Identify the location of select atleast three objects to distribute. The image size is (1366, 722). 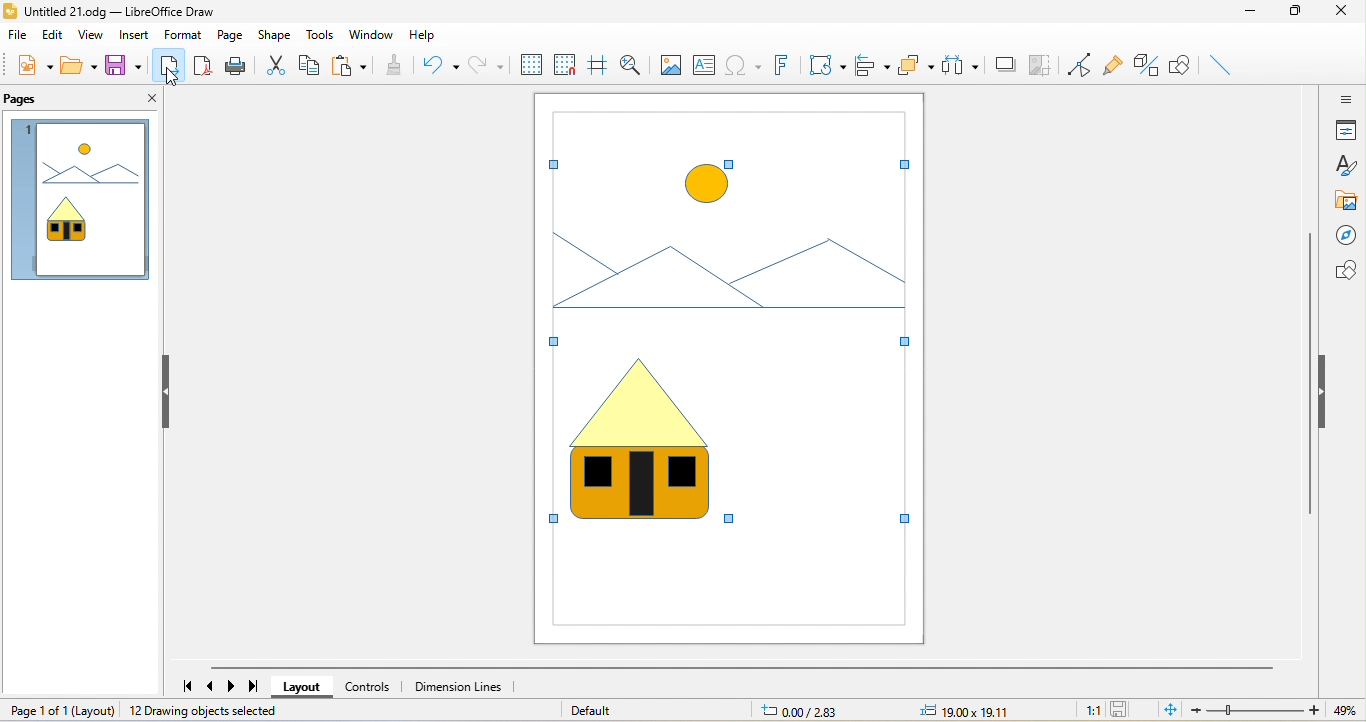
(961, 66).